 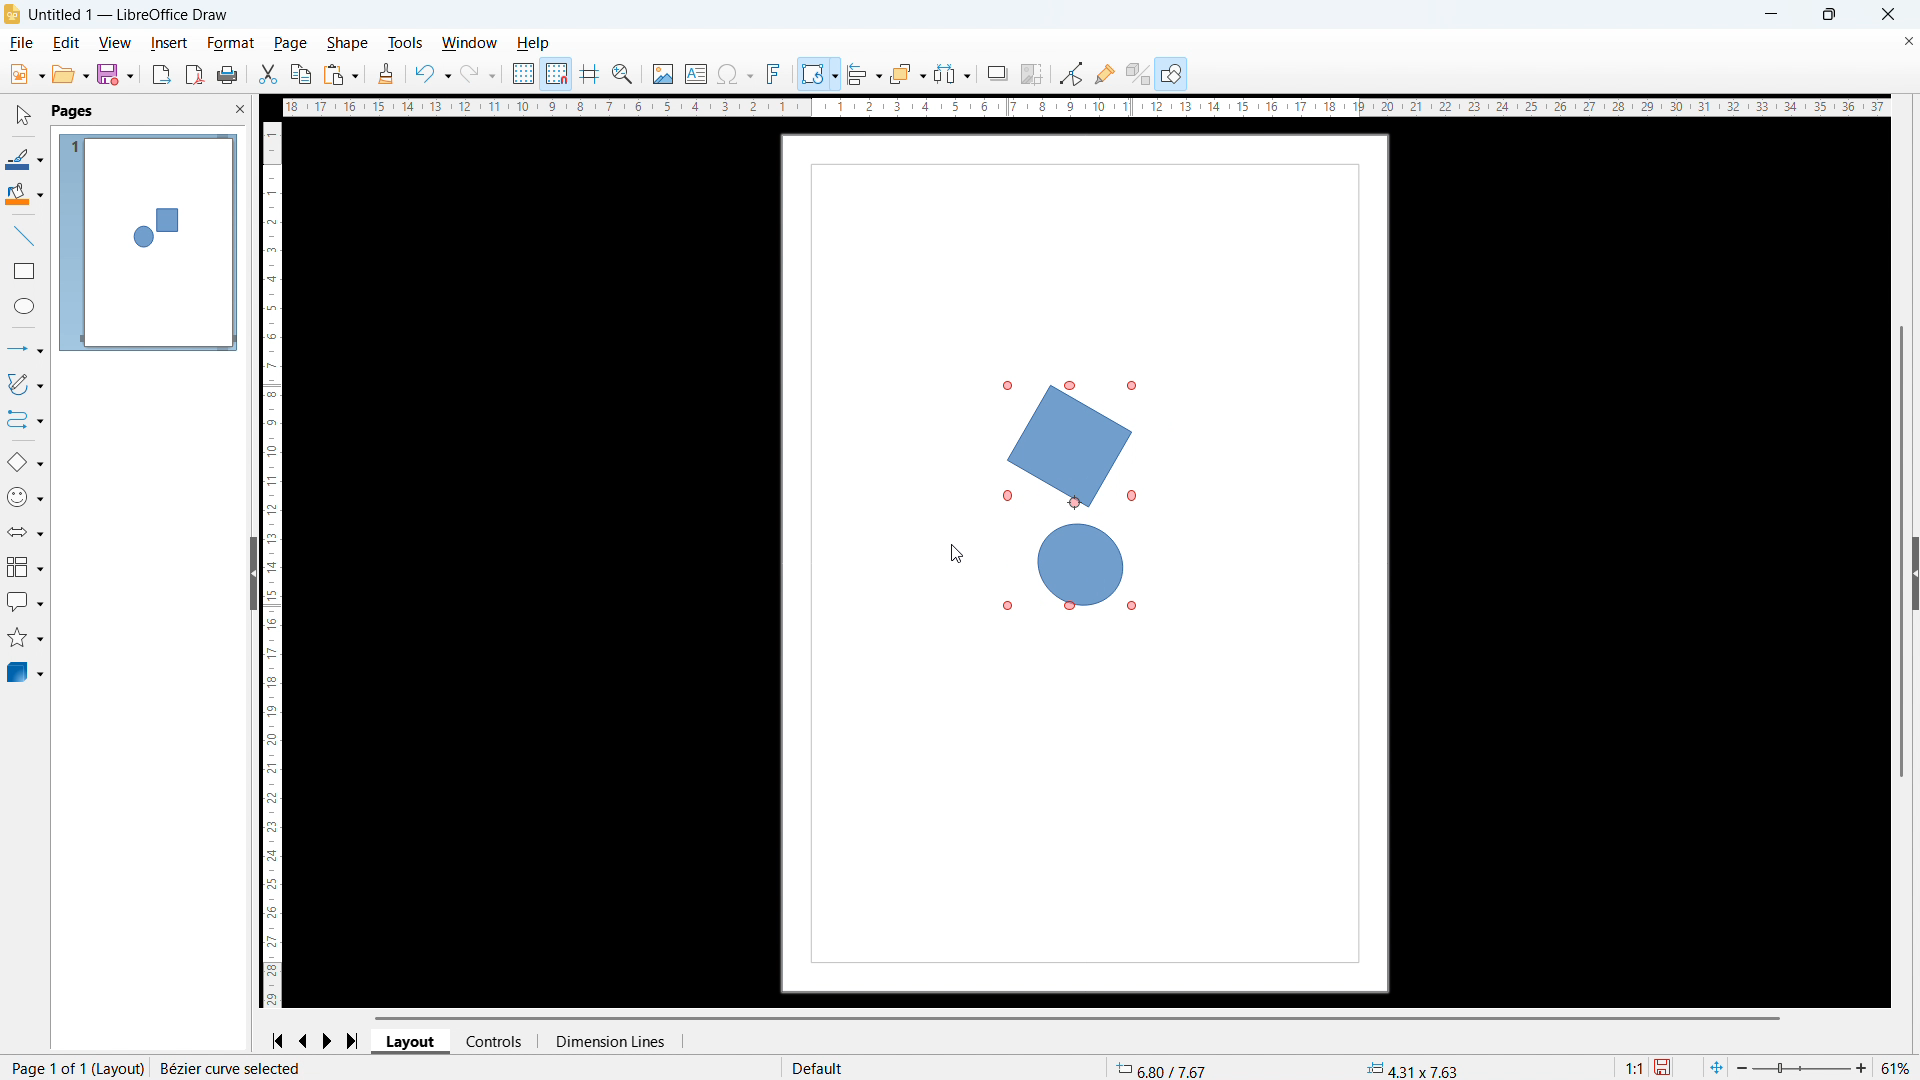 I want to click on View , so click(x=114, y=43).